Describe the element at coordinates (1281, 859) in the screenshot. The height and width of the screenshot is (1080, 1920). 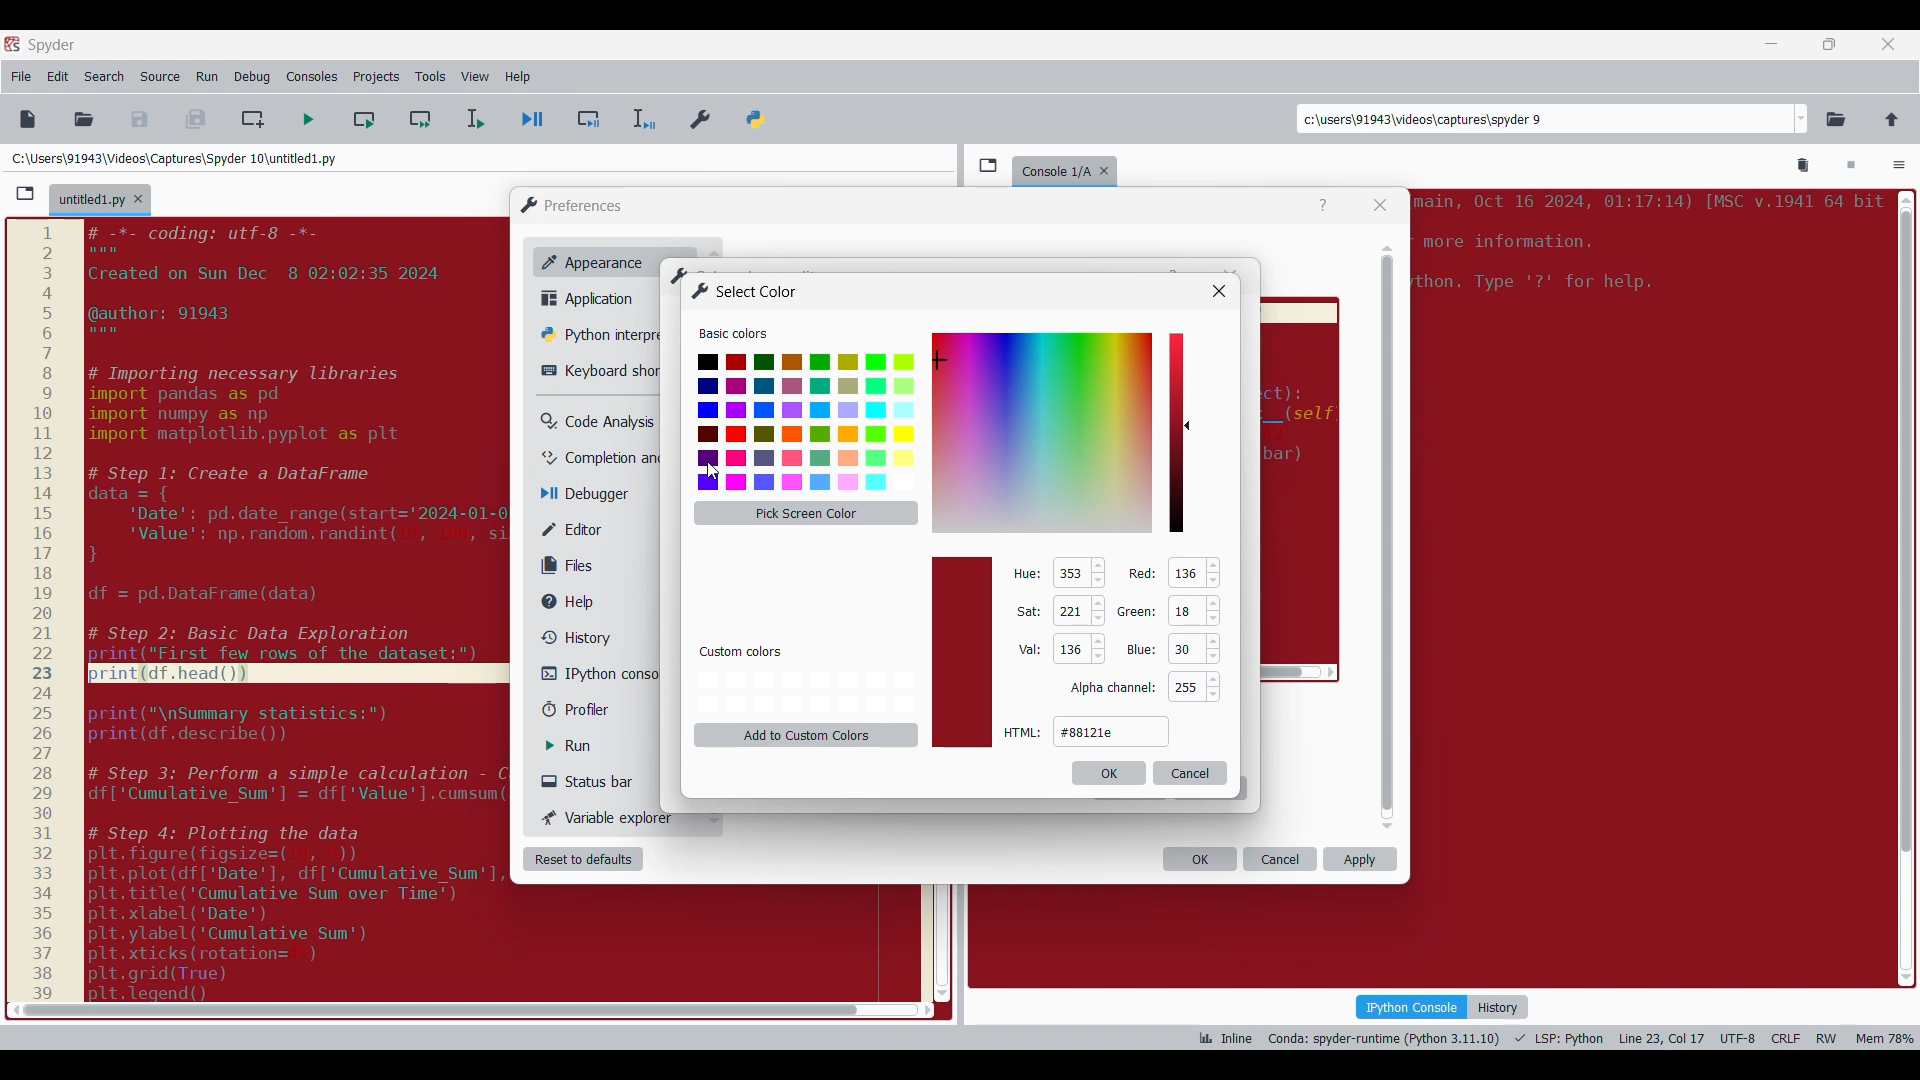
I see `Cancel` at that location.